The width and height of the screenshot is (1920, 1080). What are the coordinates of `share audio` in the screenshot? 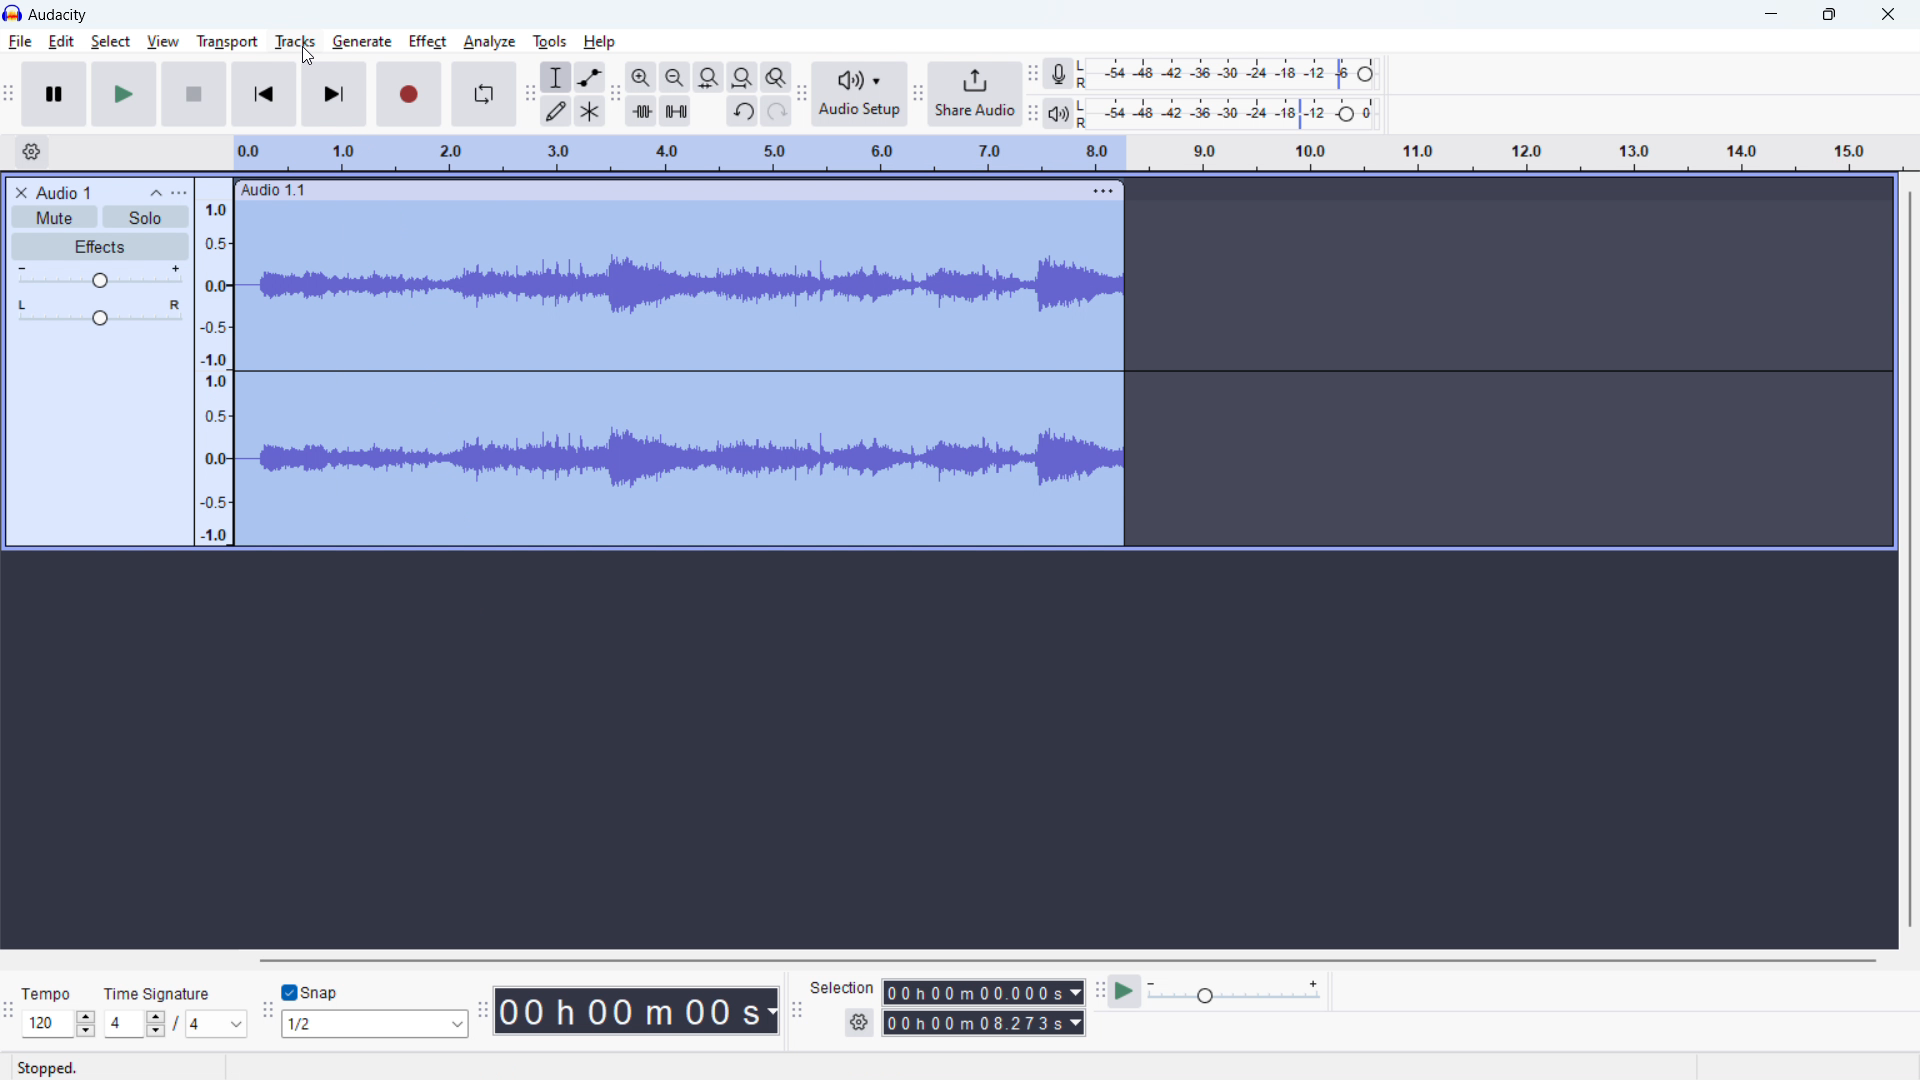 It's located at (976, 94).